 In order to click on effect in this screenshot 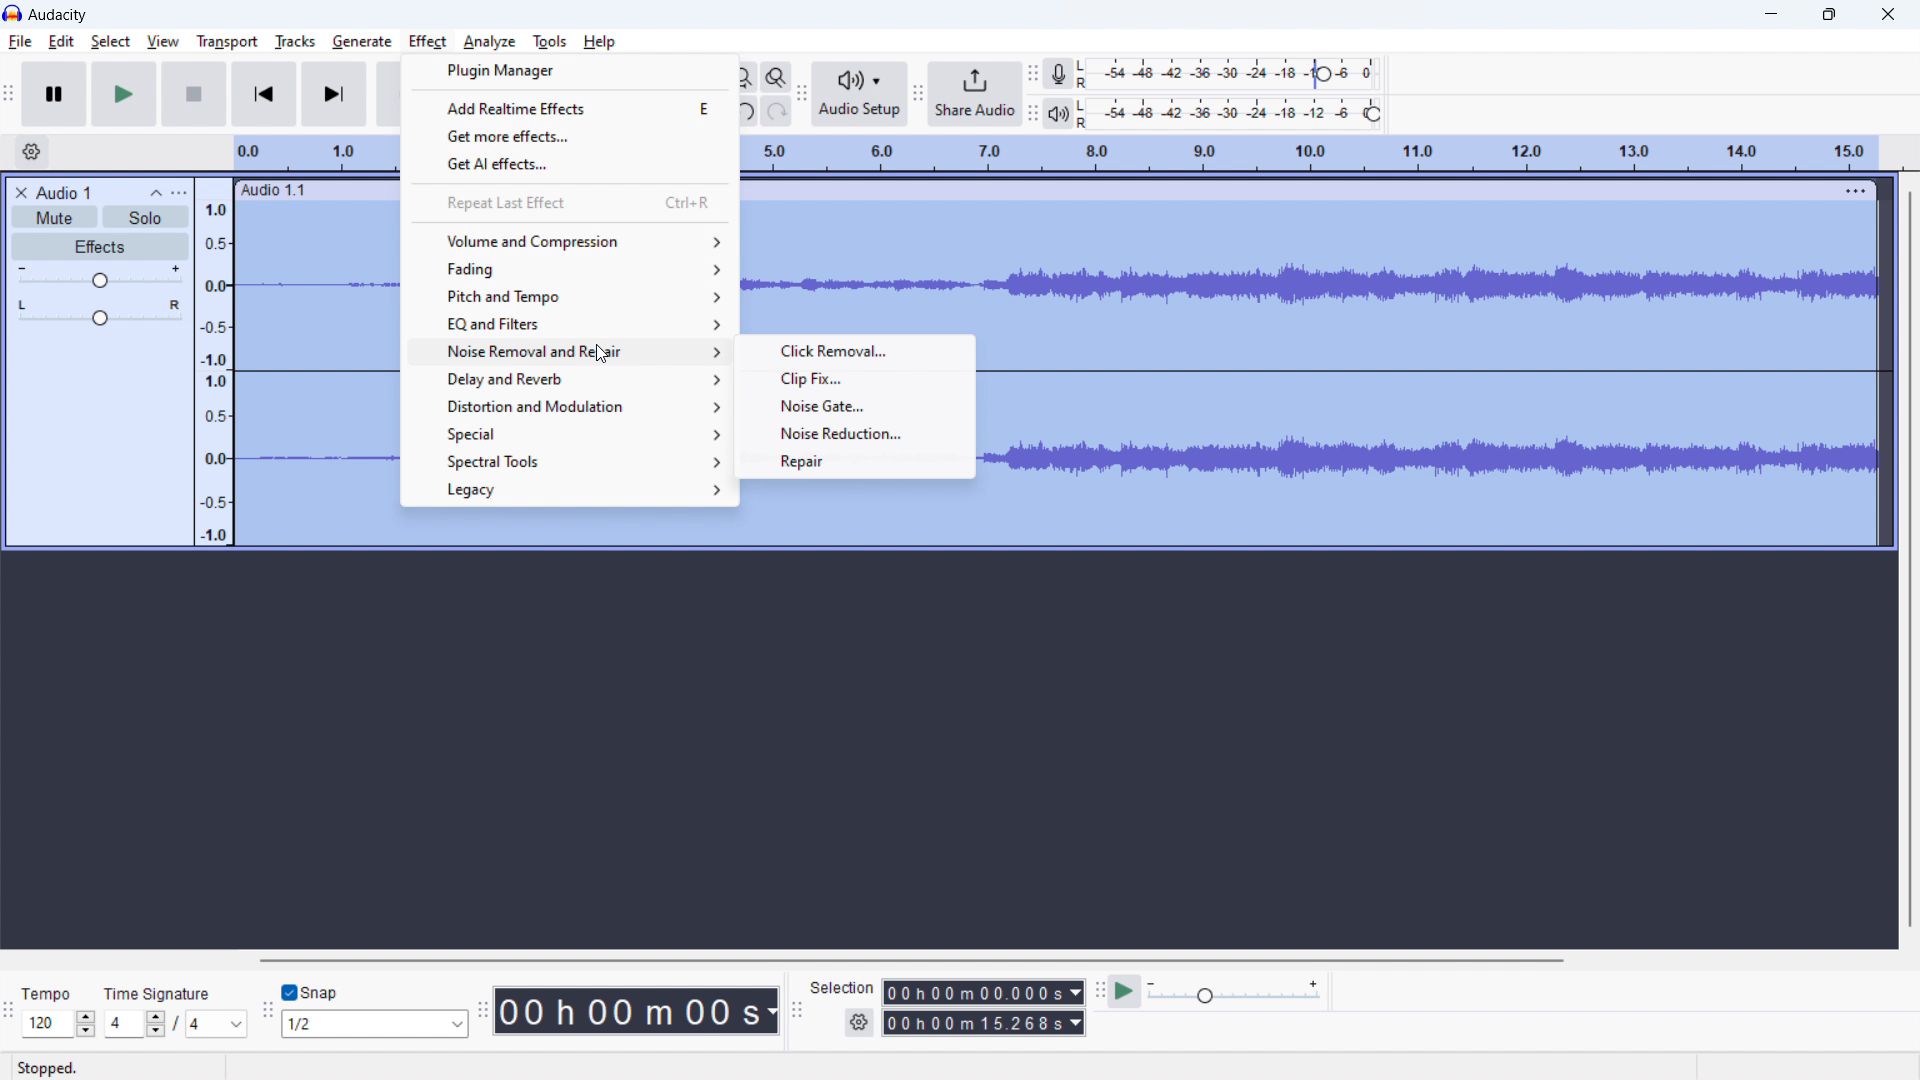, I will do `click(428, 42)`.